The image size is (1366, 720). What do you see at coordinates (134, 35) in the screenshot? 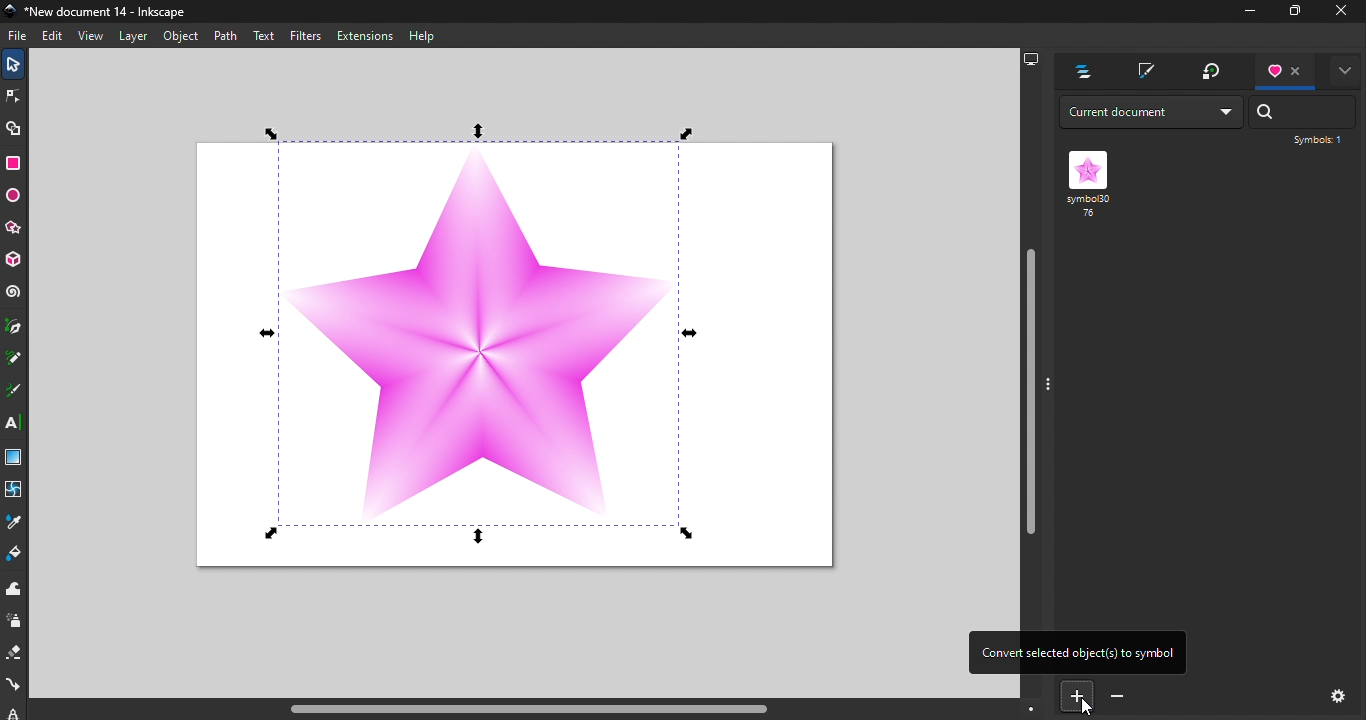
I see `Layer` at bounding box center [134, 35].